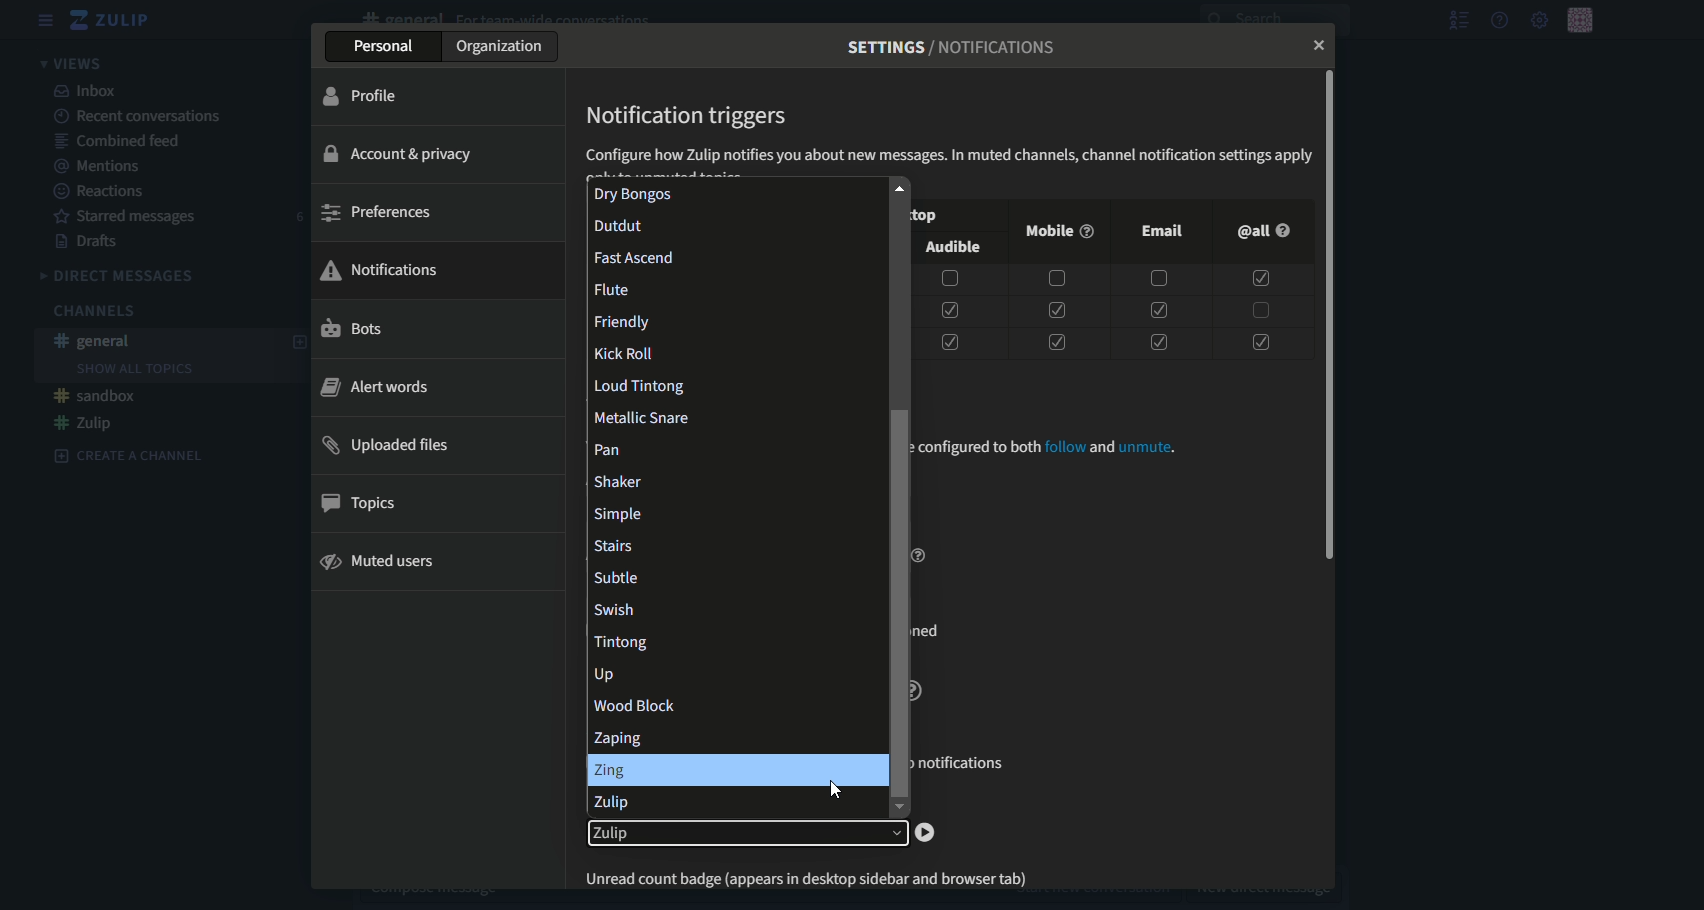 The width and height of the screenshot is (1704, 910). What do you see at coordinates (1500, 20) in the screenshot?
I see `help menu` at bounding box center [1500, 20].